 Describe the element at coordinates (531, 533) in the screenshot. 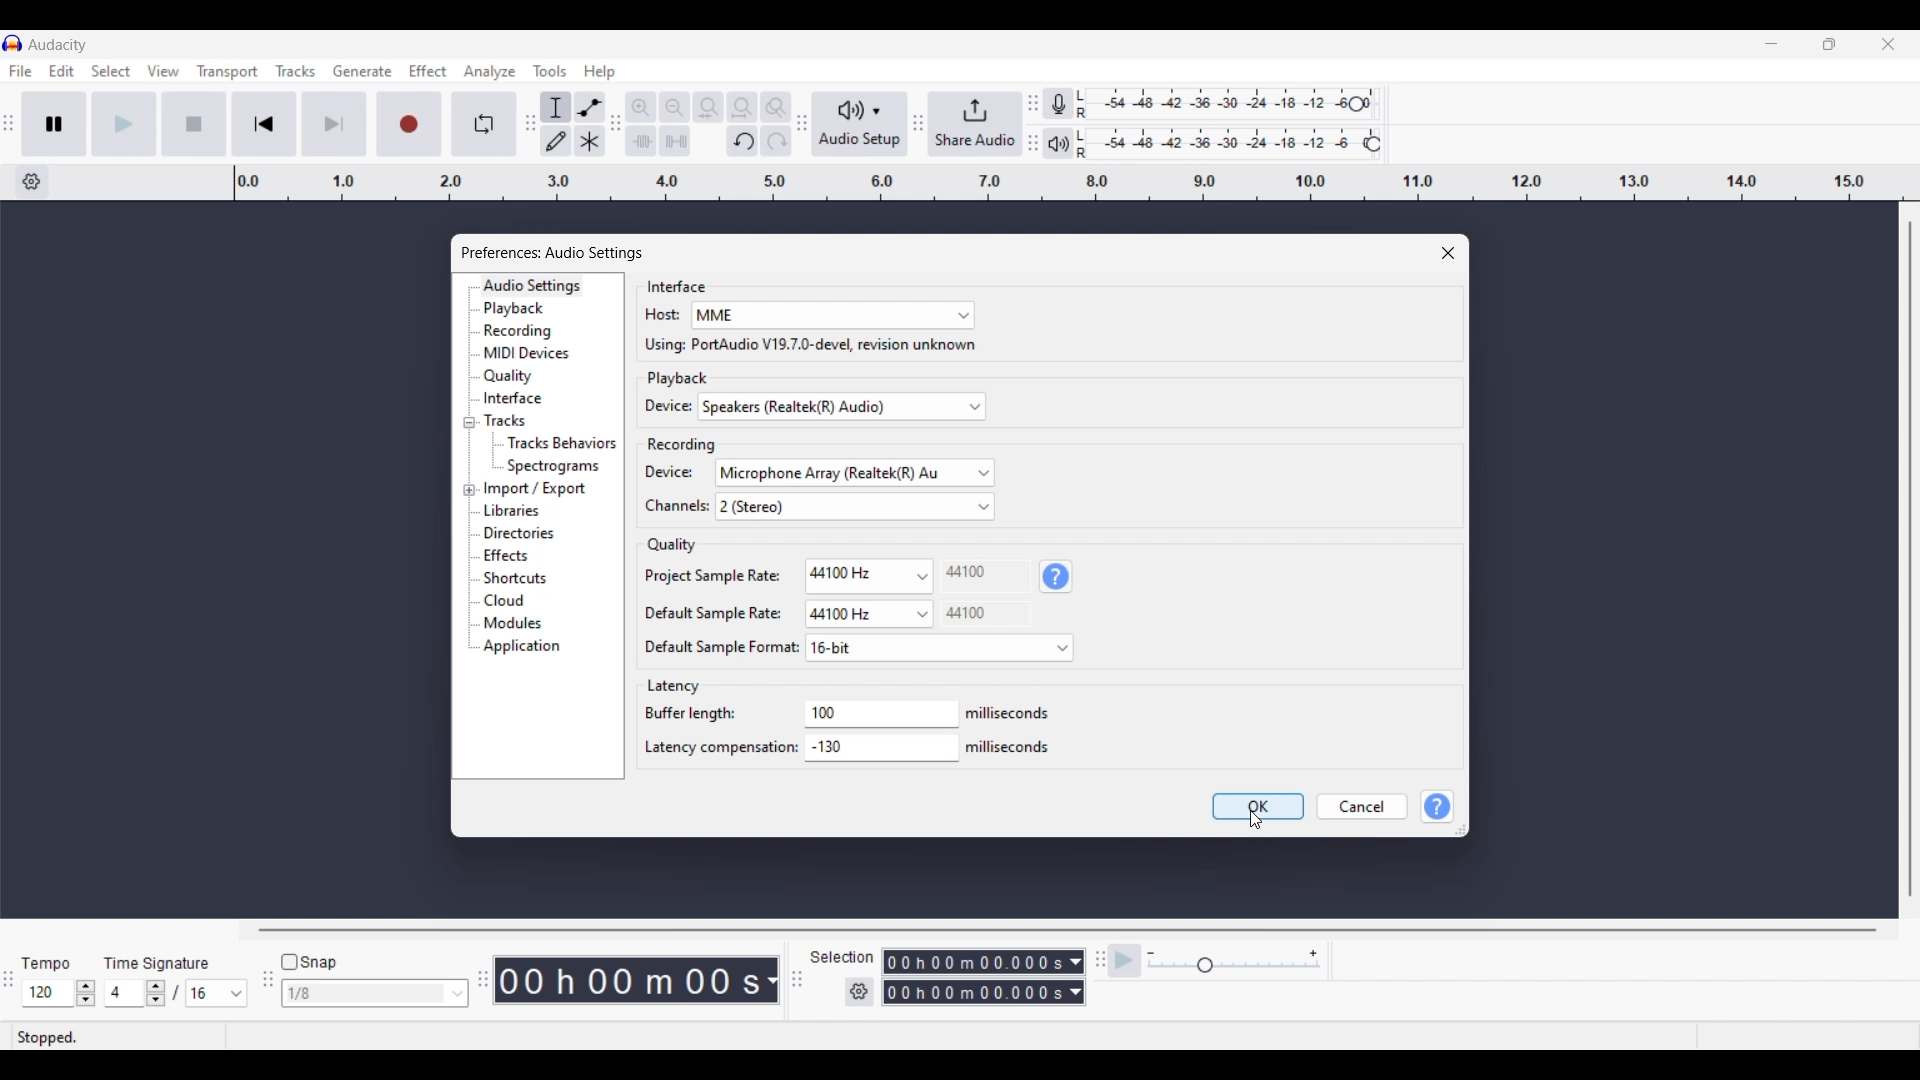

I see `Directories` at that location.